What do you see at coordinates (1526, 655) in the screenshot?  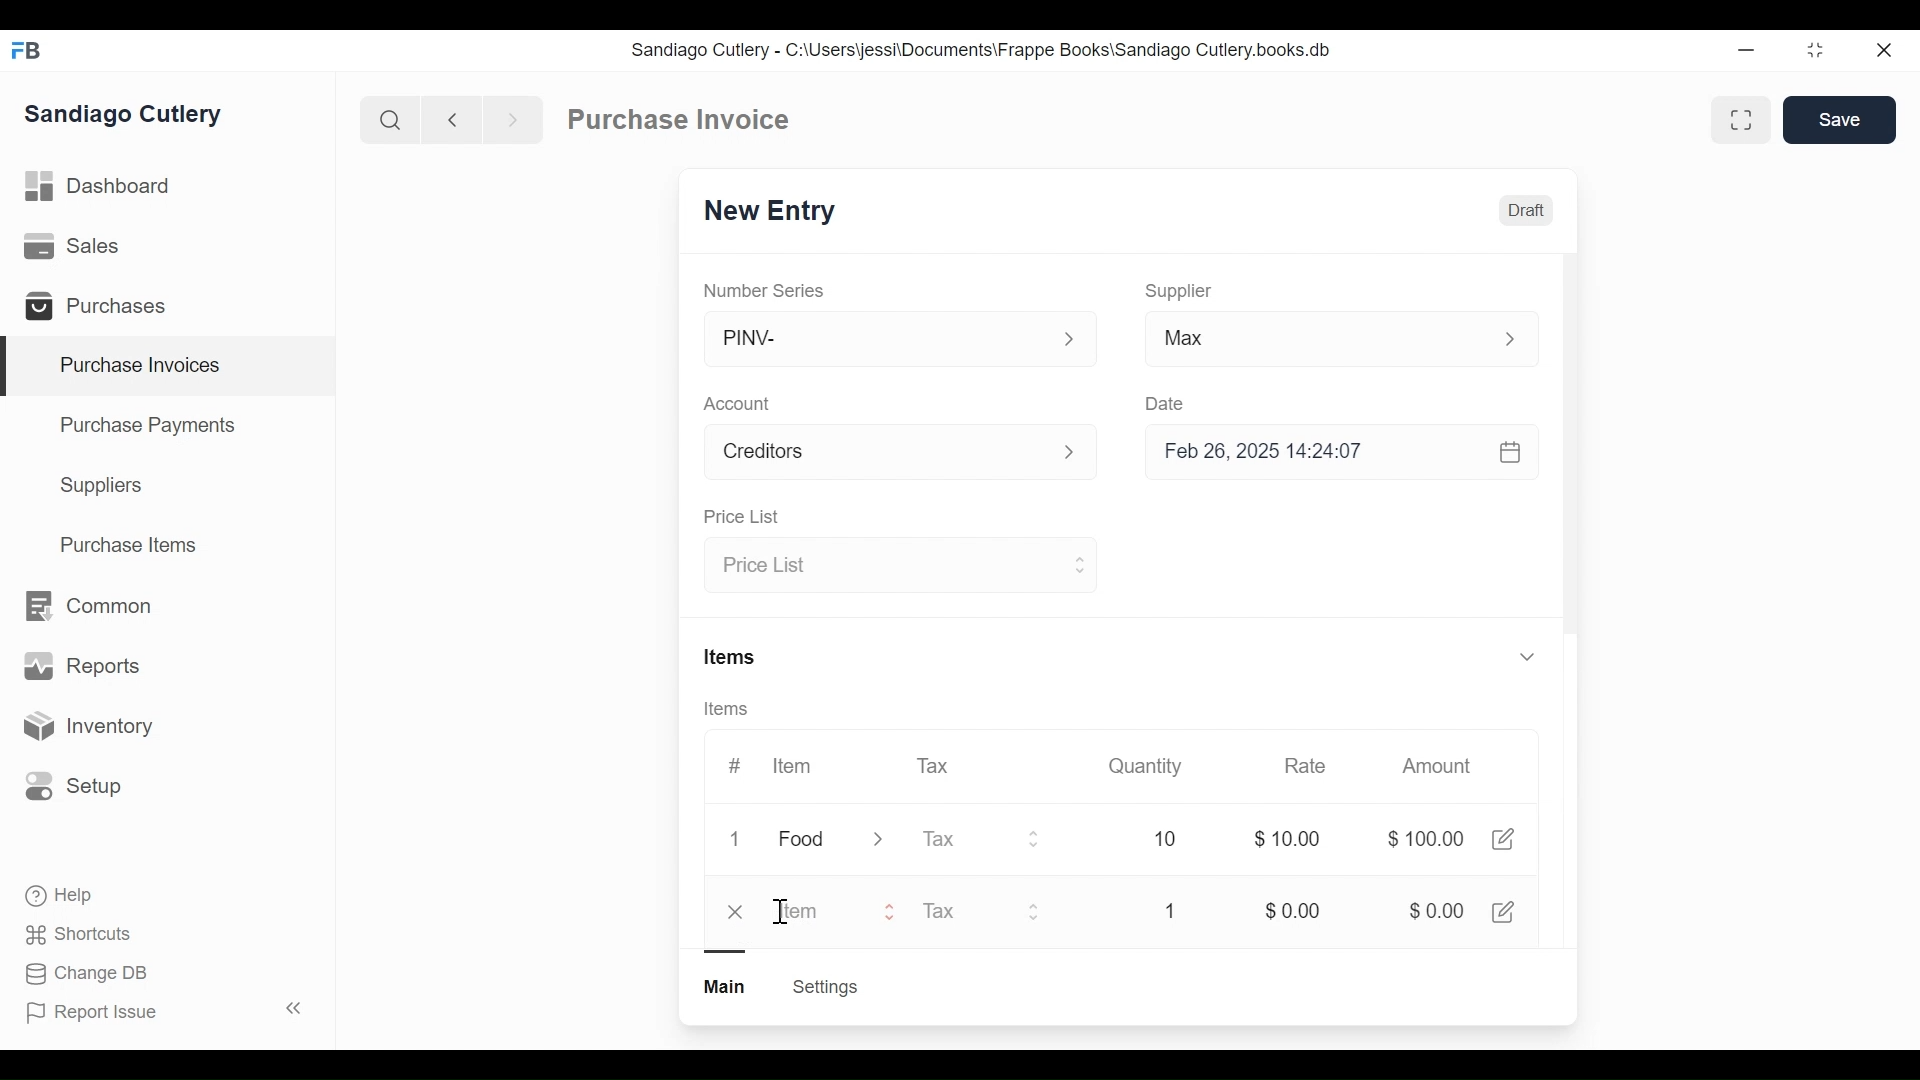 I see `Expand` at bounding box center [1526, 655].